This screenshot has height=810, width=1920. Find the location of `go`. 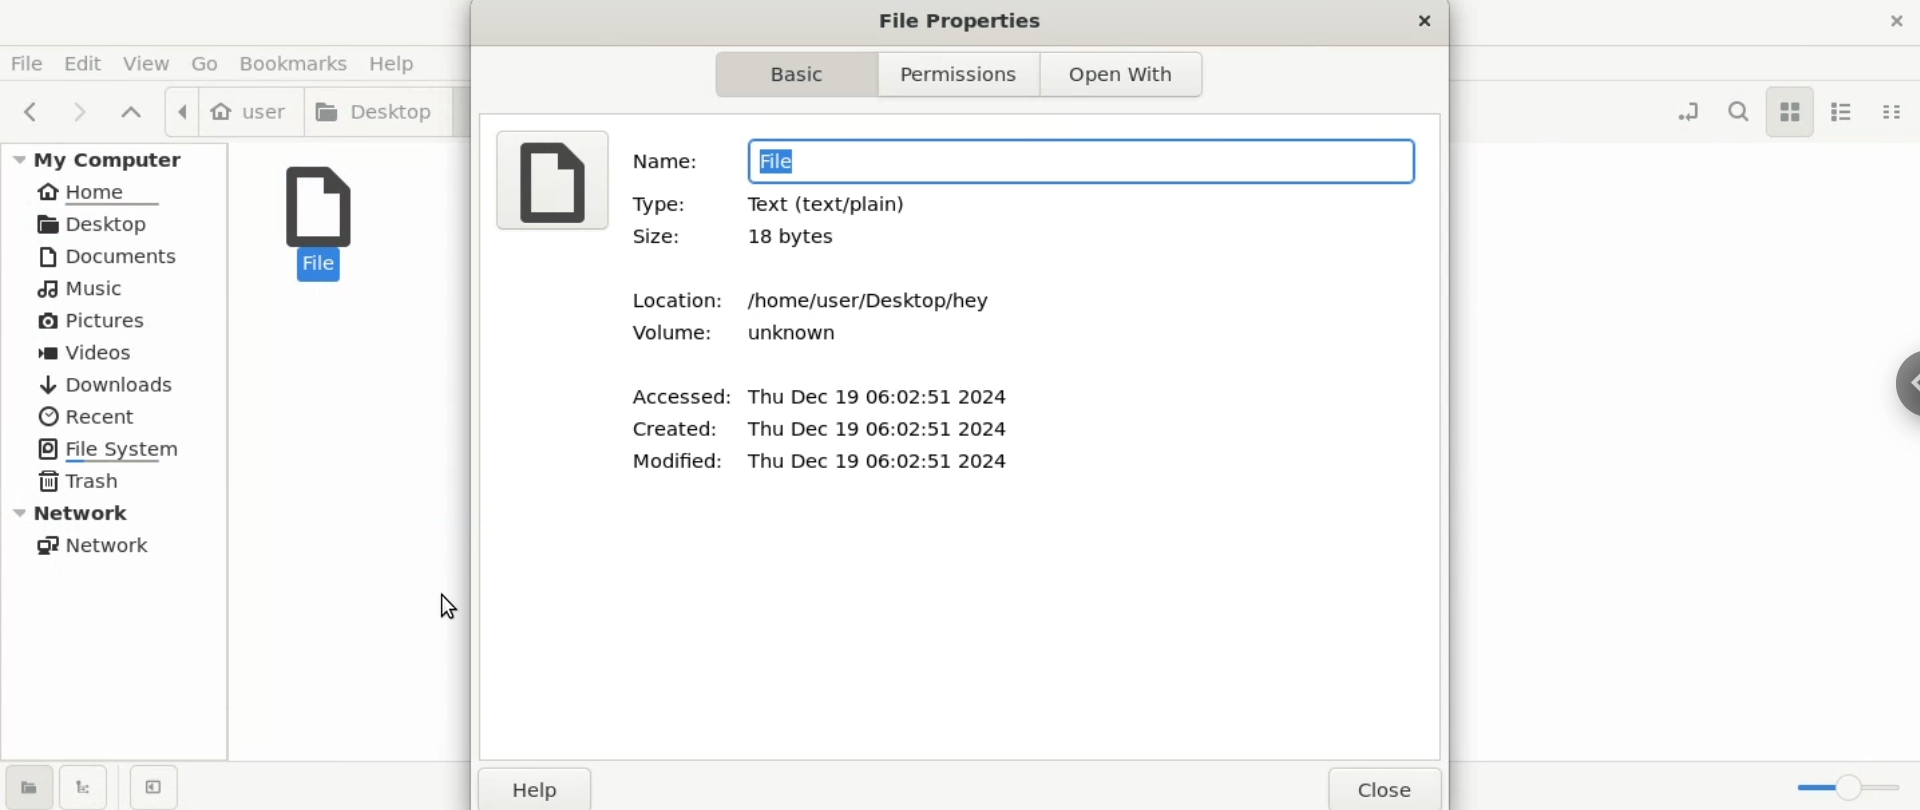

go is located at coordinates (211, 64).